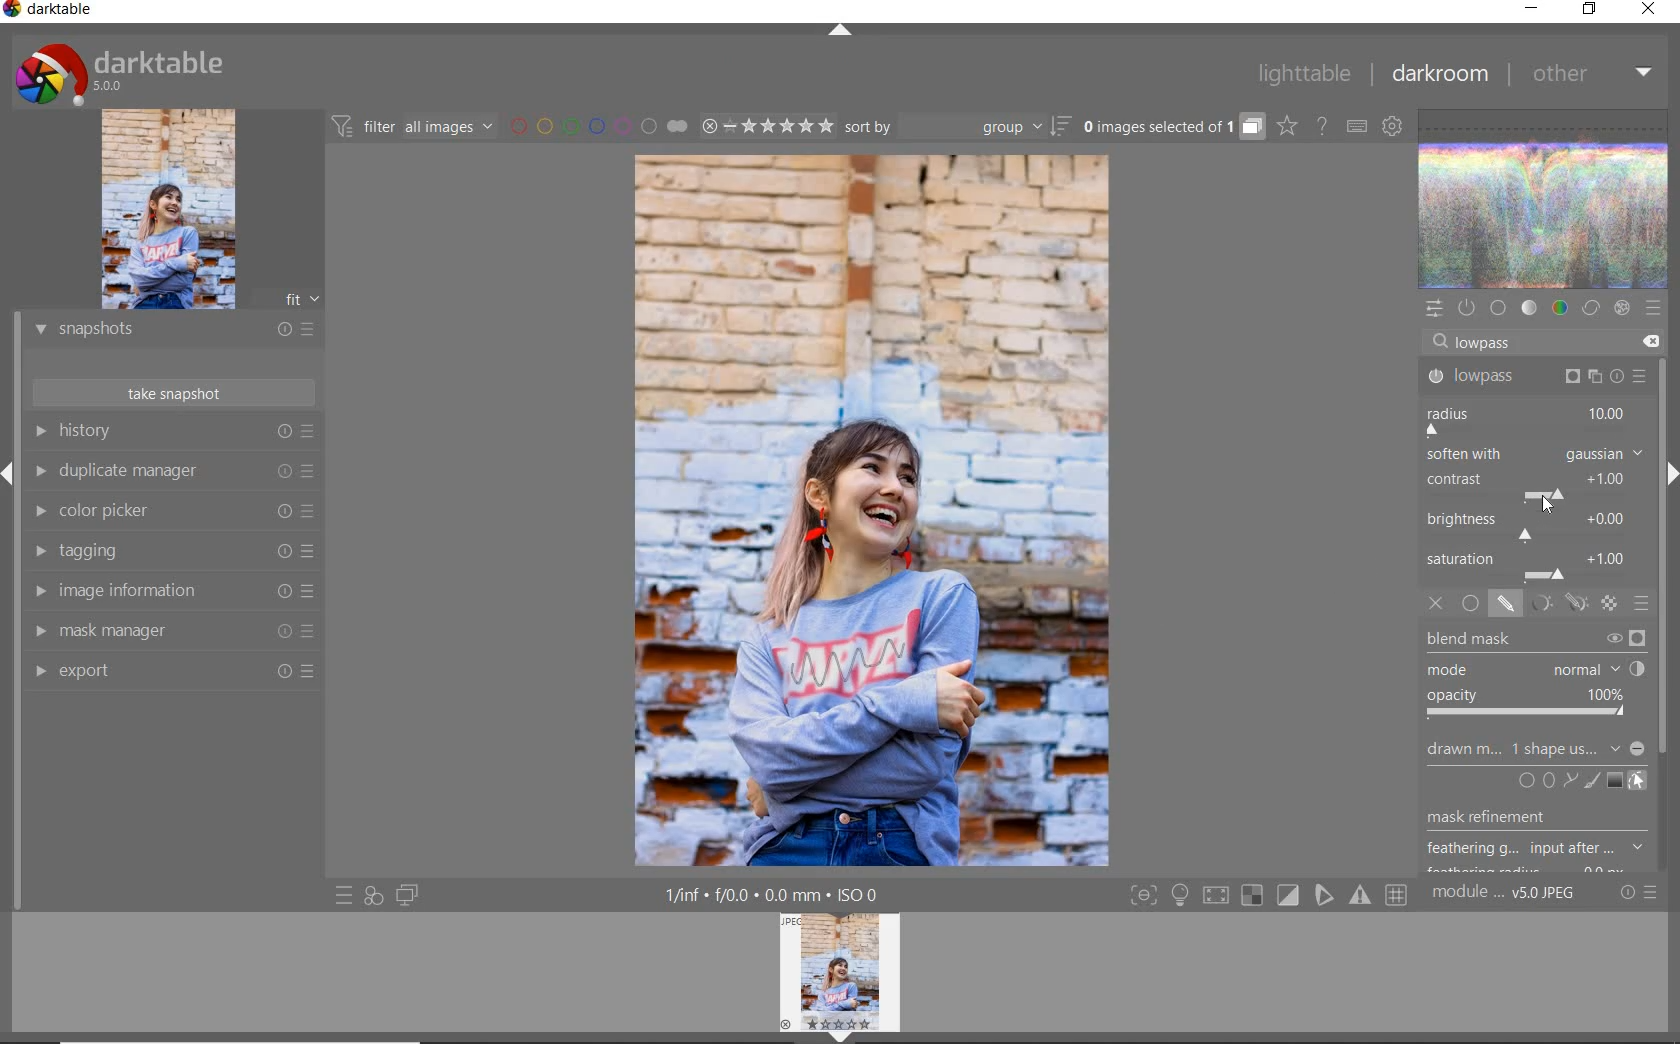 The width and height of the screenshot is (1680, 1044). I want to click on scrollbar, so click(1663, 538).